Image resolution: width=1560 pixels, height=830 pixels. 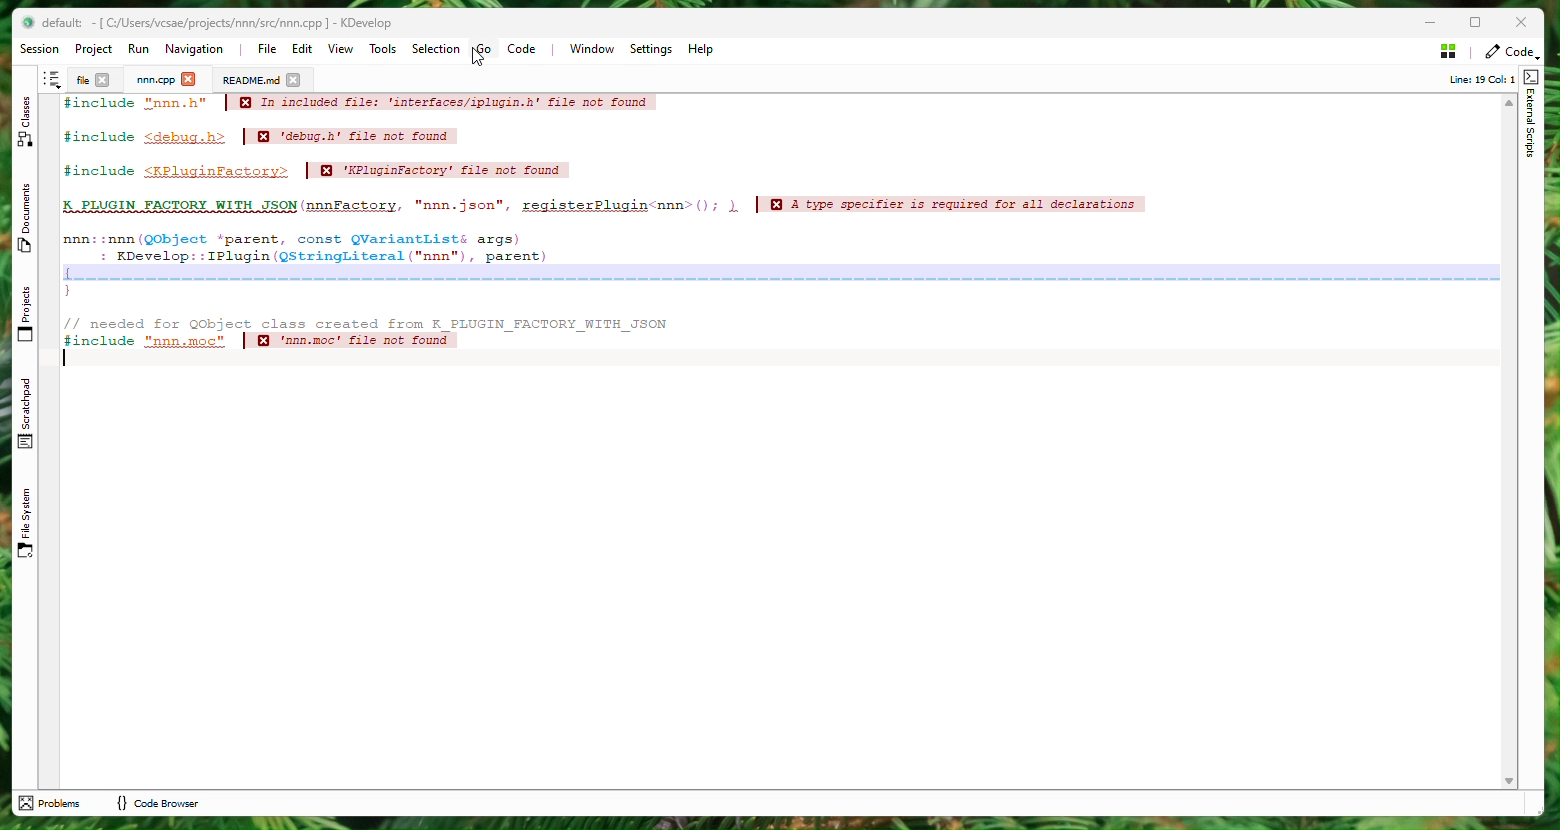 I want to click on Documents, so click(x=28, y=223).